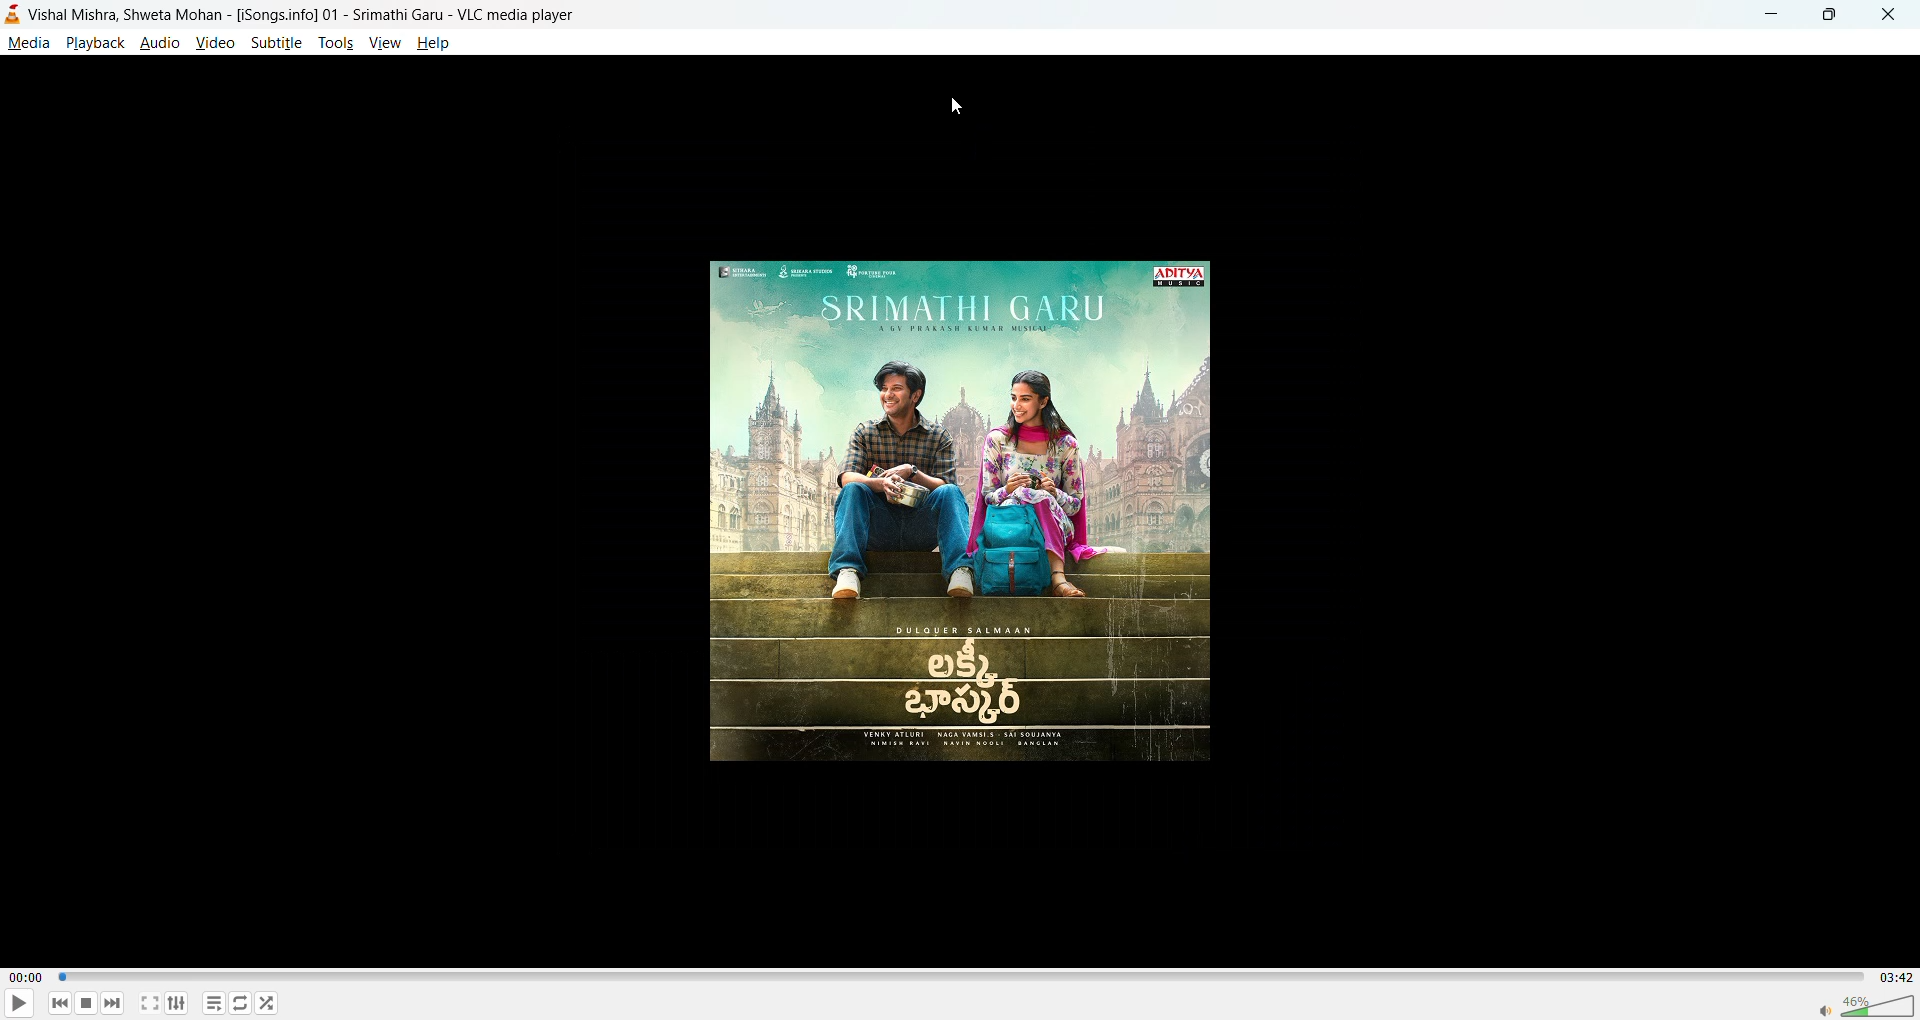 The width and height of the screenshot is (1920, 1020). What do you see at coordinates (1768, 12) in the screenshot?
I see `minimize` at bounding box center [1768, 12].